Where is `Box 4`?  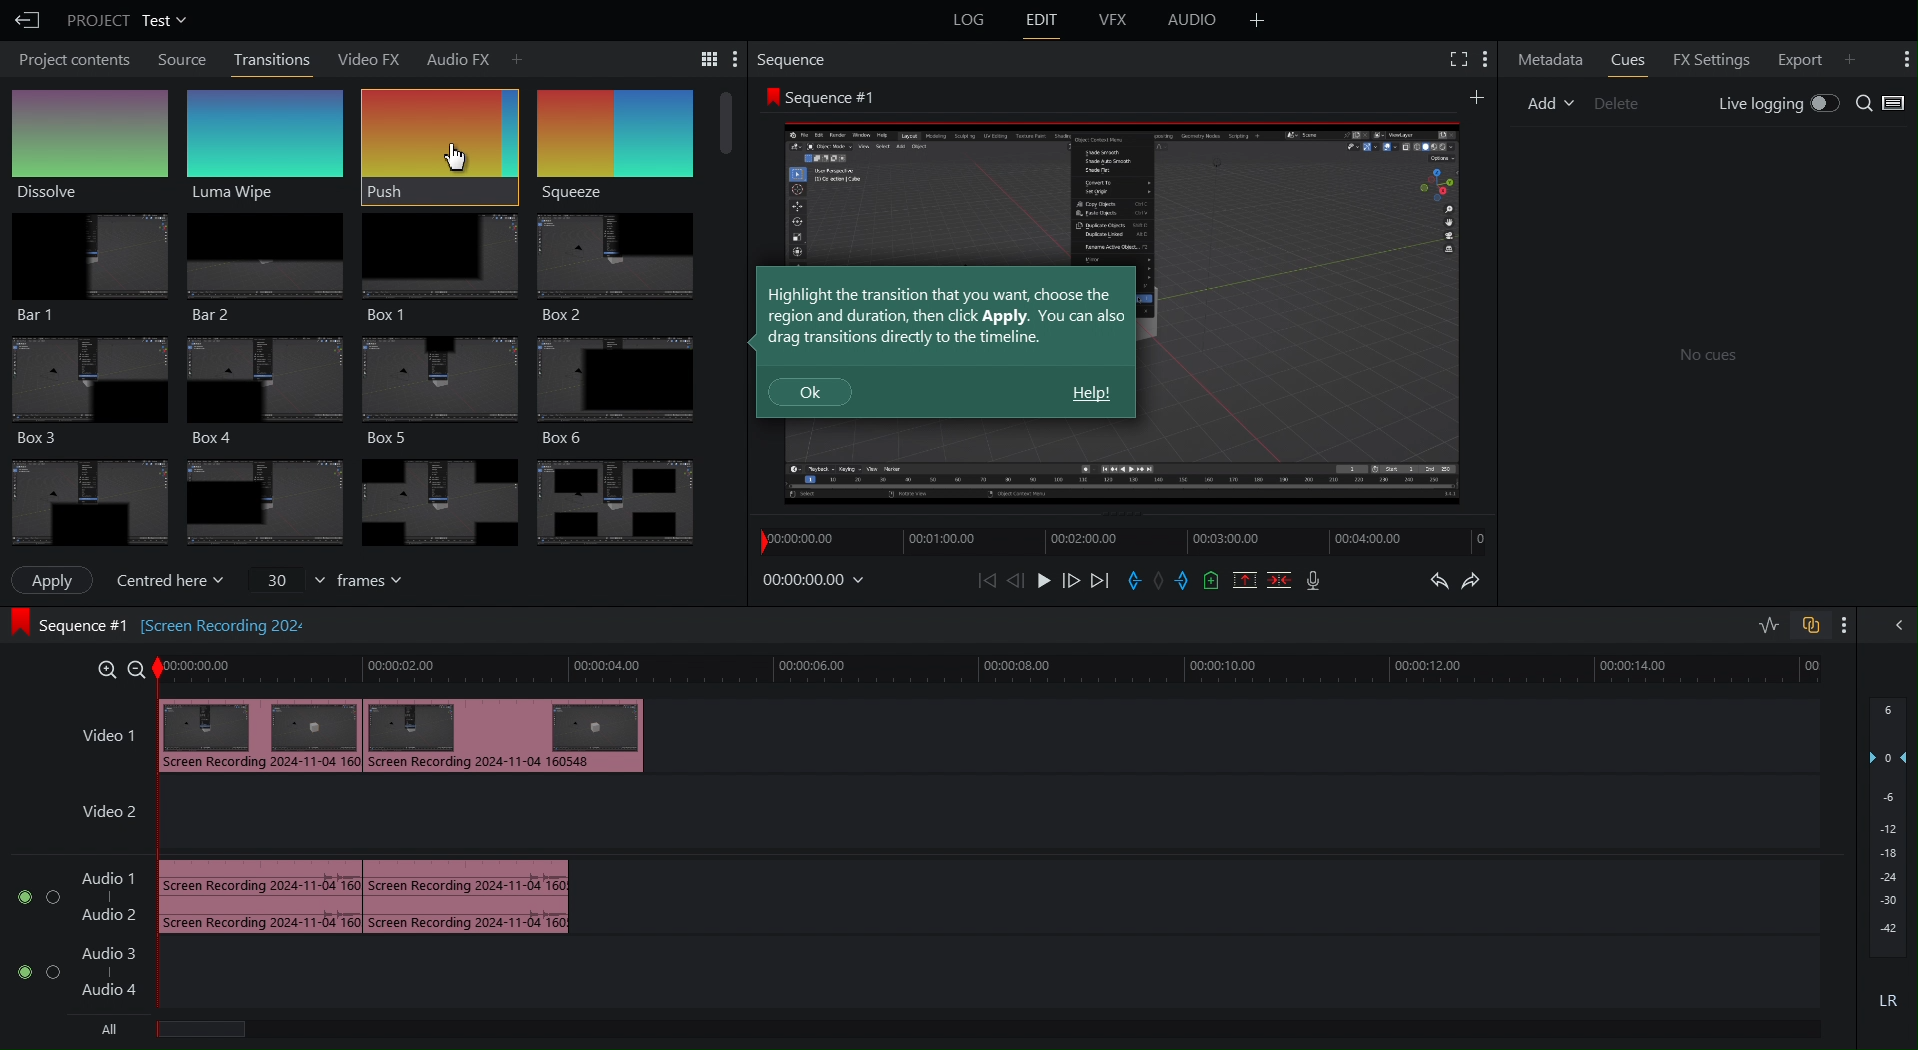 Box 4 is located at coordinates (261, 390).